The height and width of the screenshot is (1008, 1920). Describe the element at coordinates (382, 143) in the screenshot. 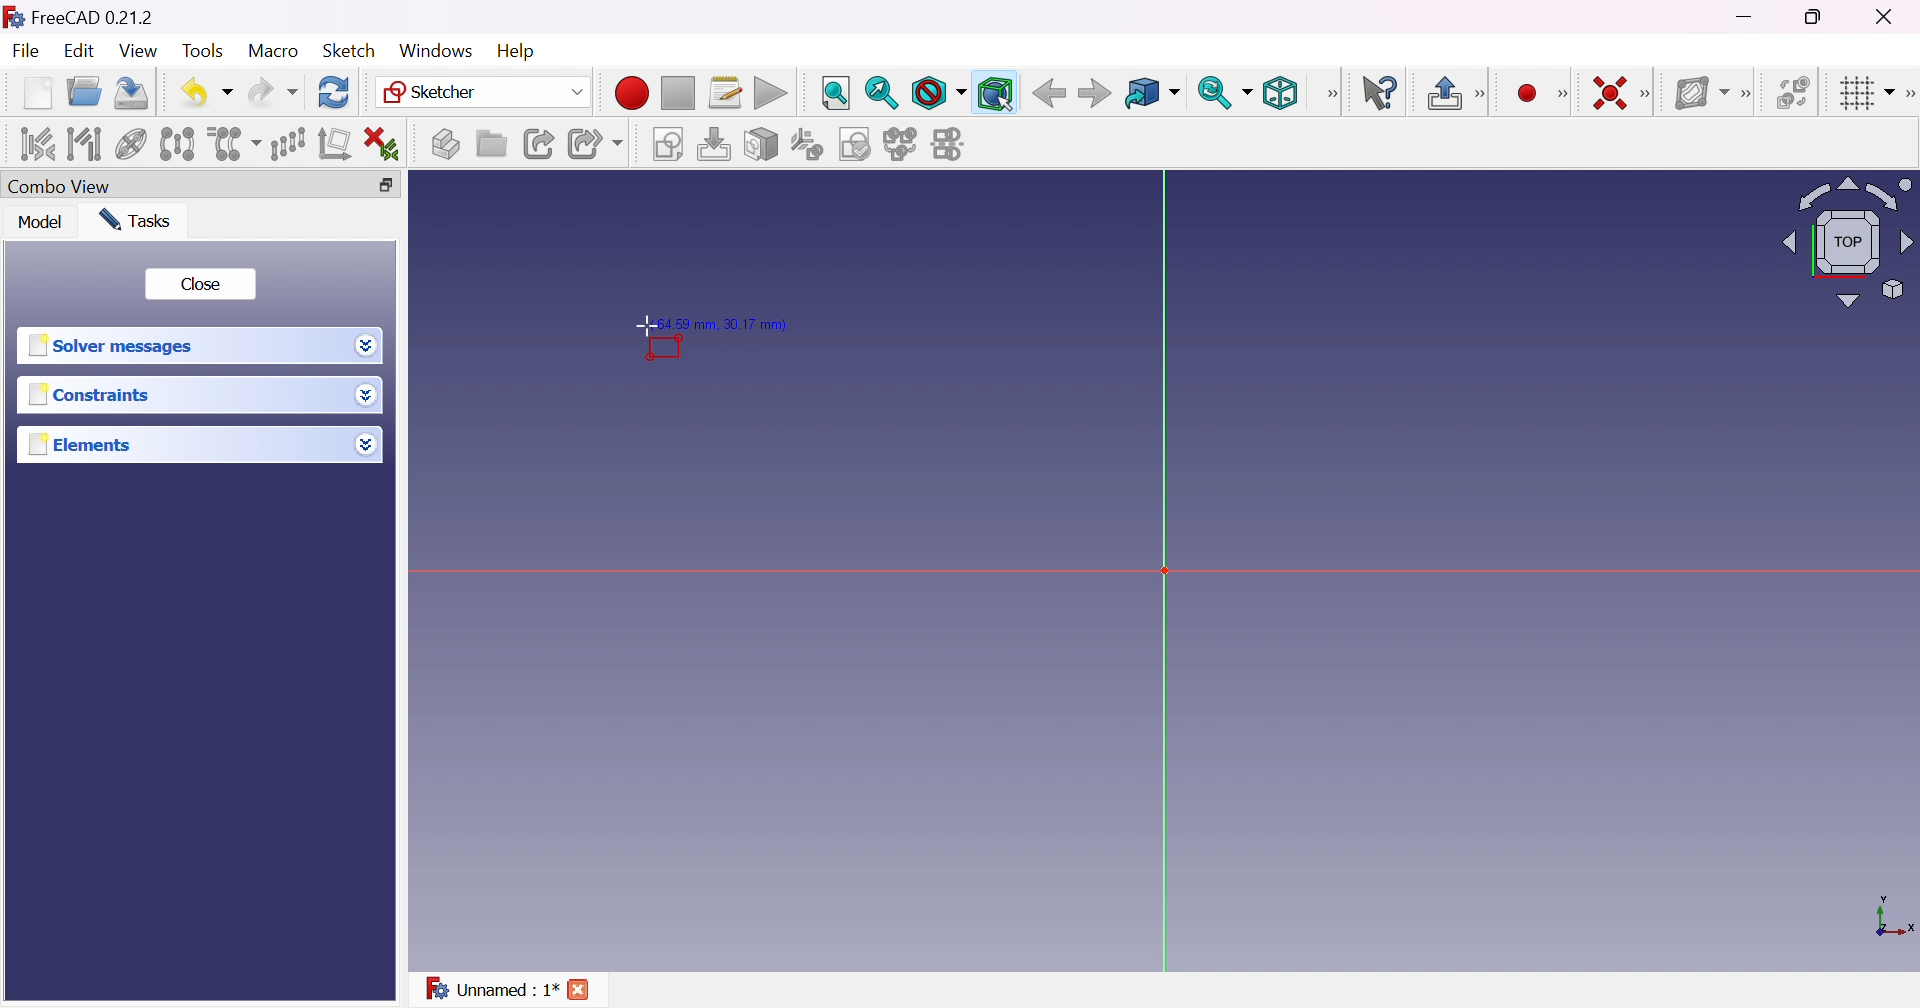

I see `Delete all constraints` at that location.